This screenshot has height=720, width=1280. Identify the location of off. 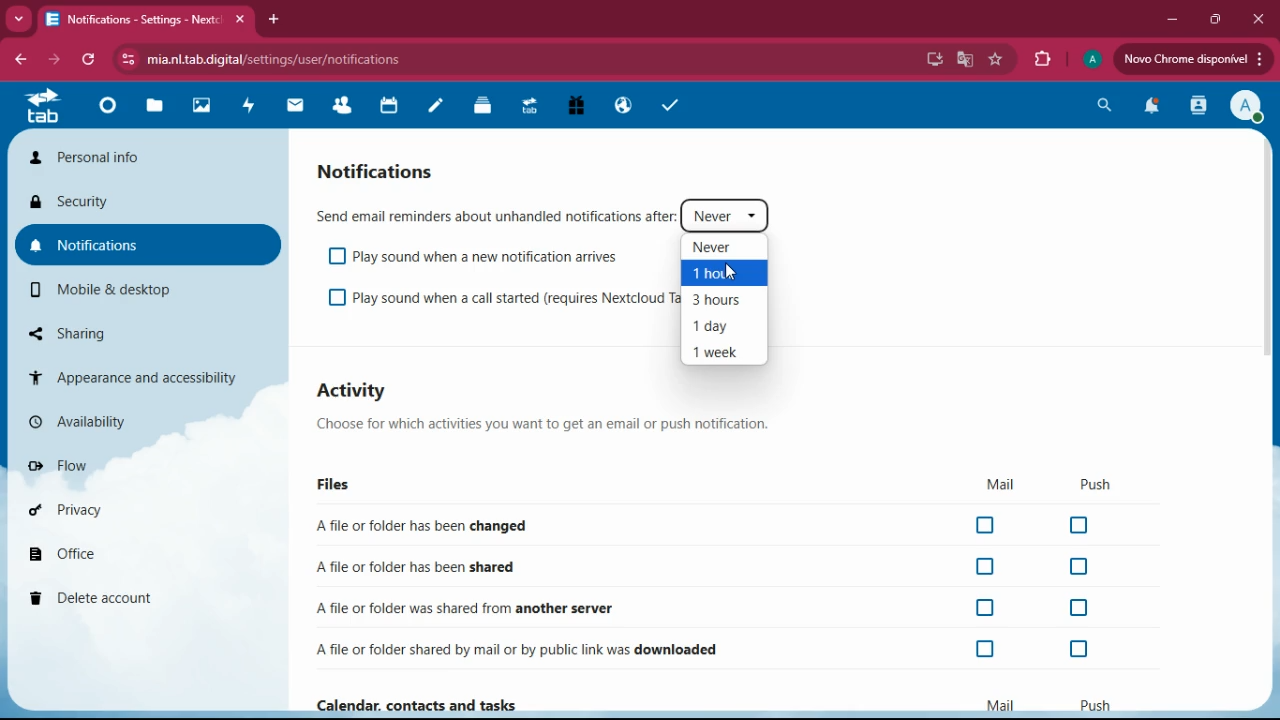
(984, 608).